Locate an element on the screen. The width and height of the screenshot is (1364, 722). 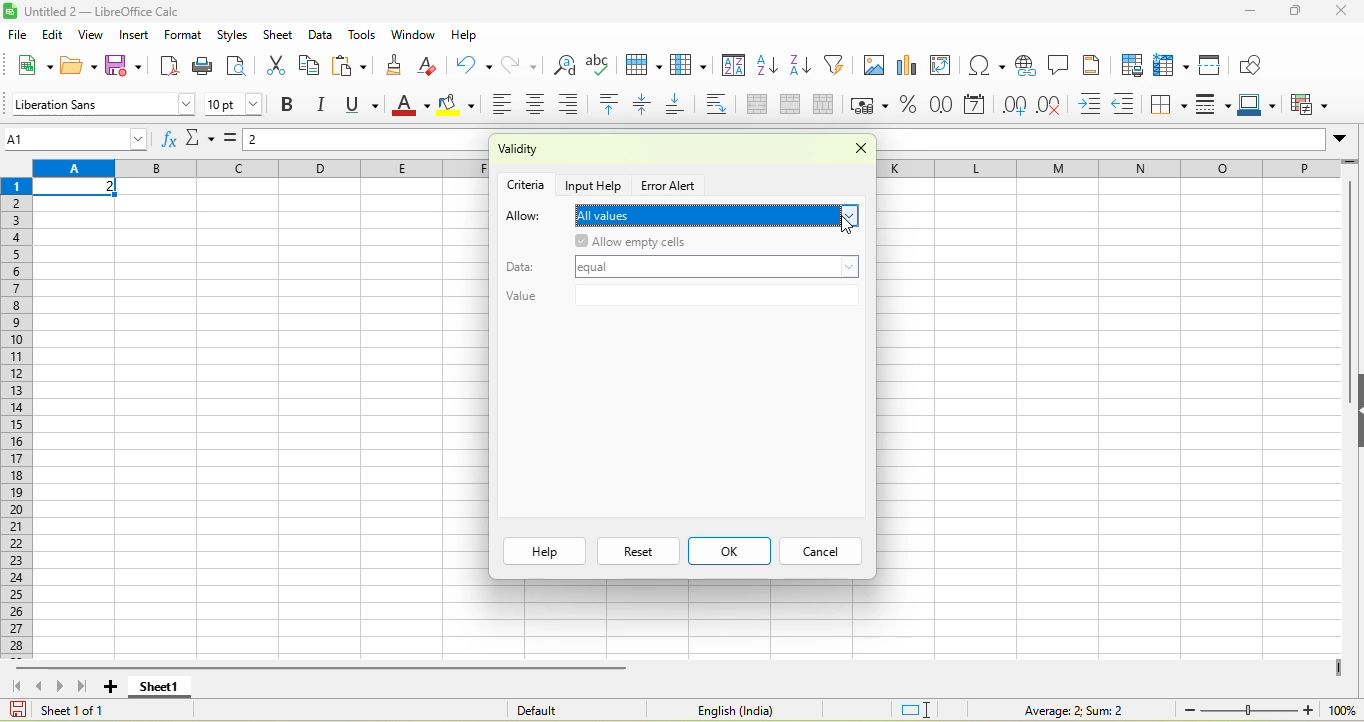
rows and column is located at coordinates (1173, 65).